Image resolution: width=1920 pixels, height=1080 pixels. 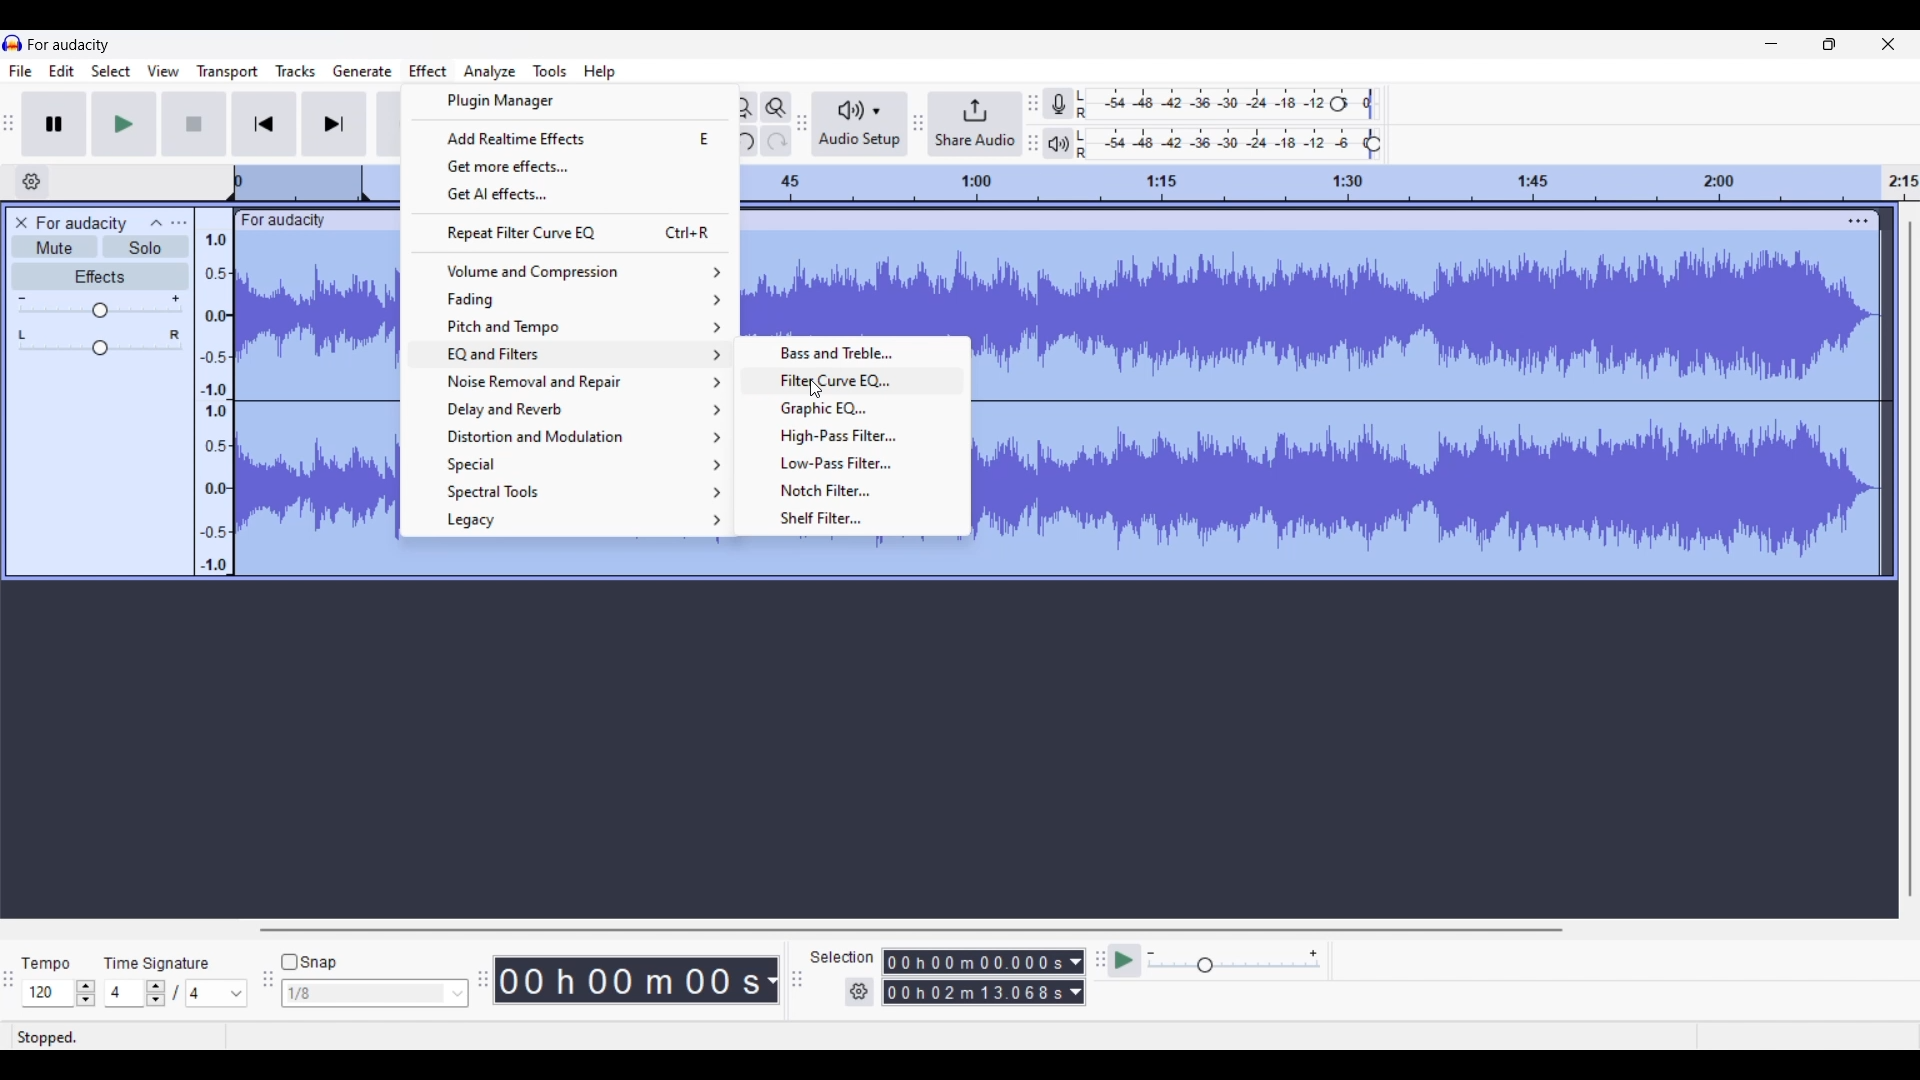 I want to click on High pass filter, so click(x=855, y=436).